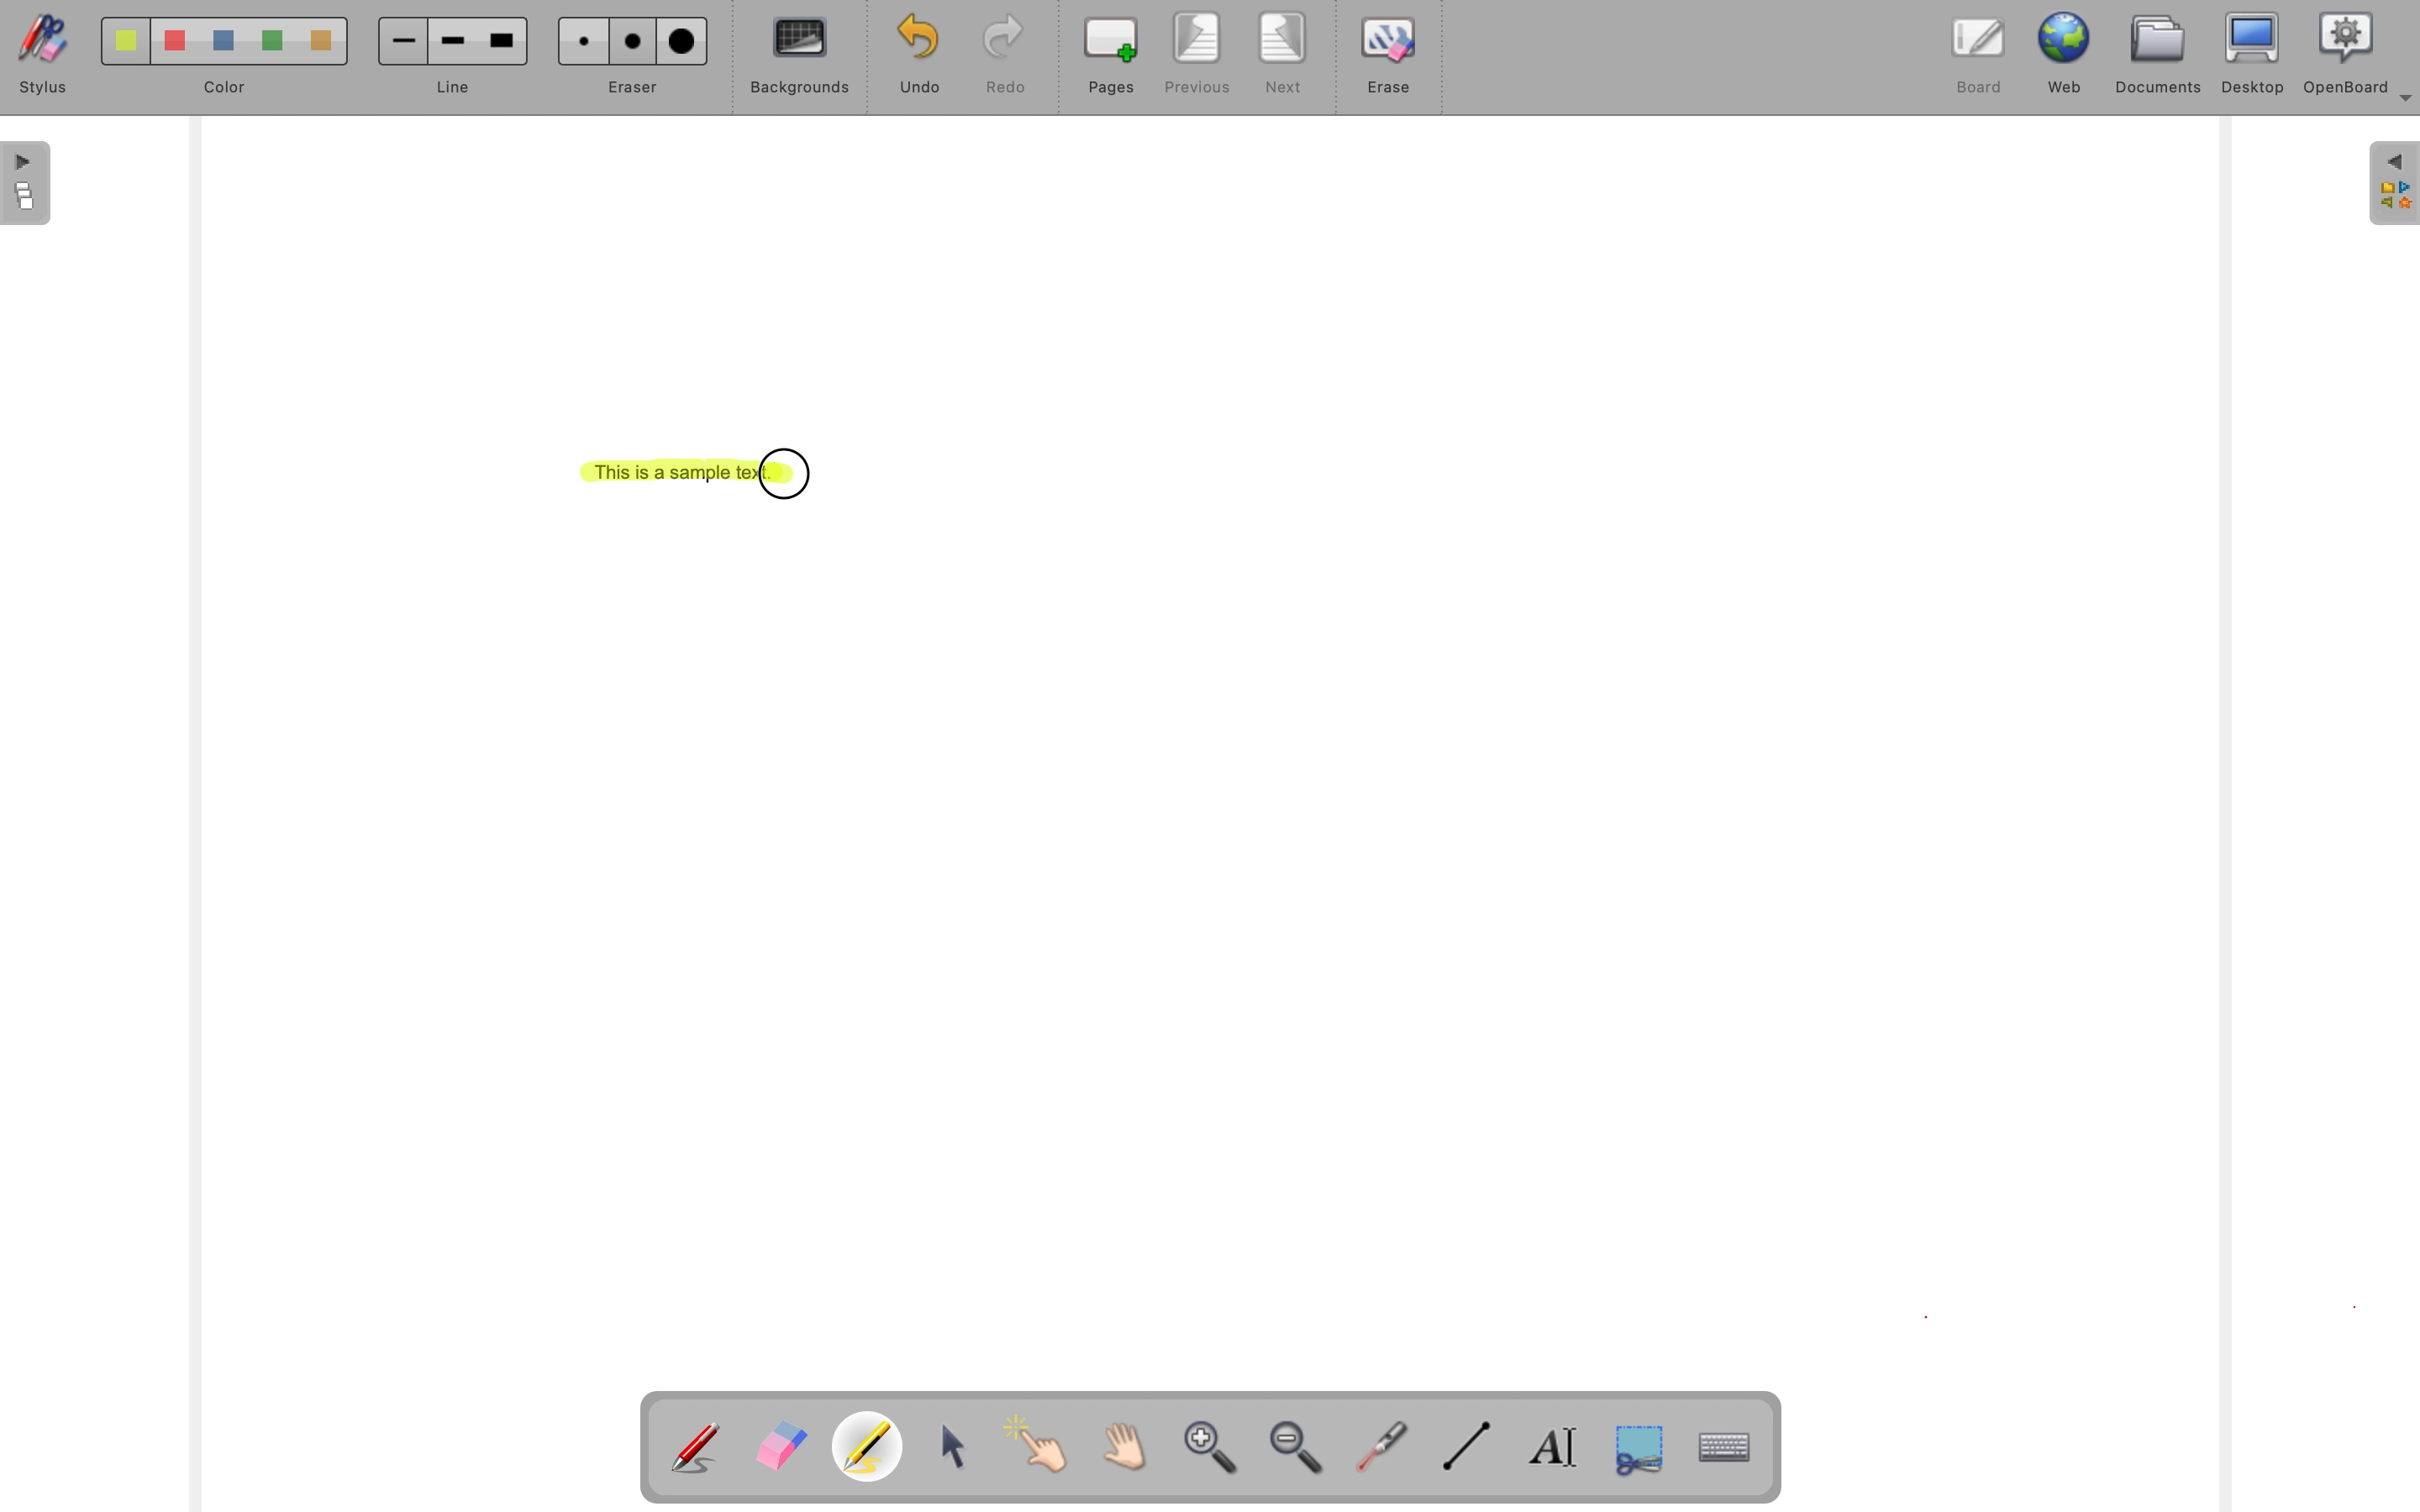 The height and width of the screenshot is (1512, 2420). What do you see at coordinates (455, 89) in the screenshot?
I see `line` at bounding box center [455, 89].